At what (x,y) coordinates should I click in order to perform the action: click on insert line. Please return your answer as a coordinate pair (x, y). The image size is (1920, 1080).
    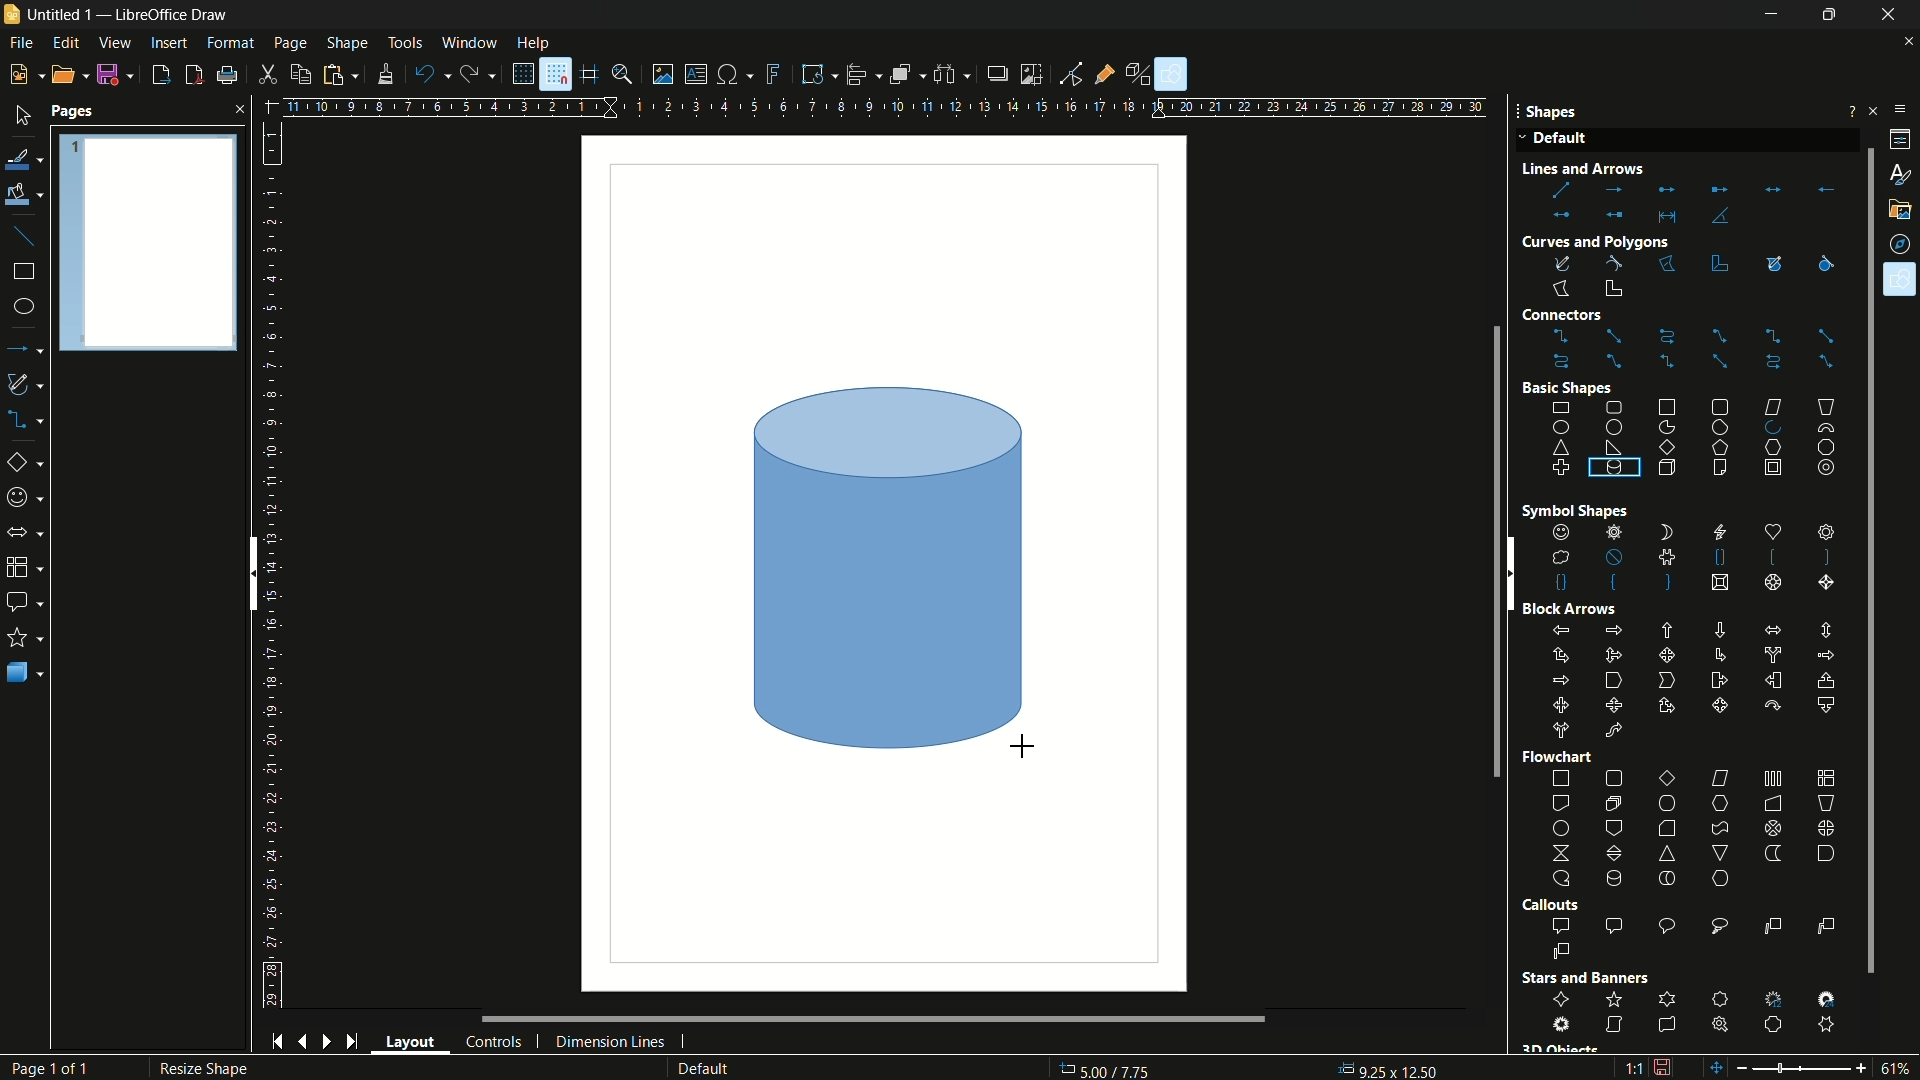
    Looking at the image, I should click on (23, 236).